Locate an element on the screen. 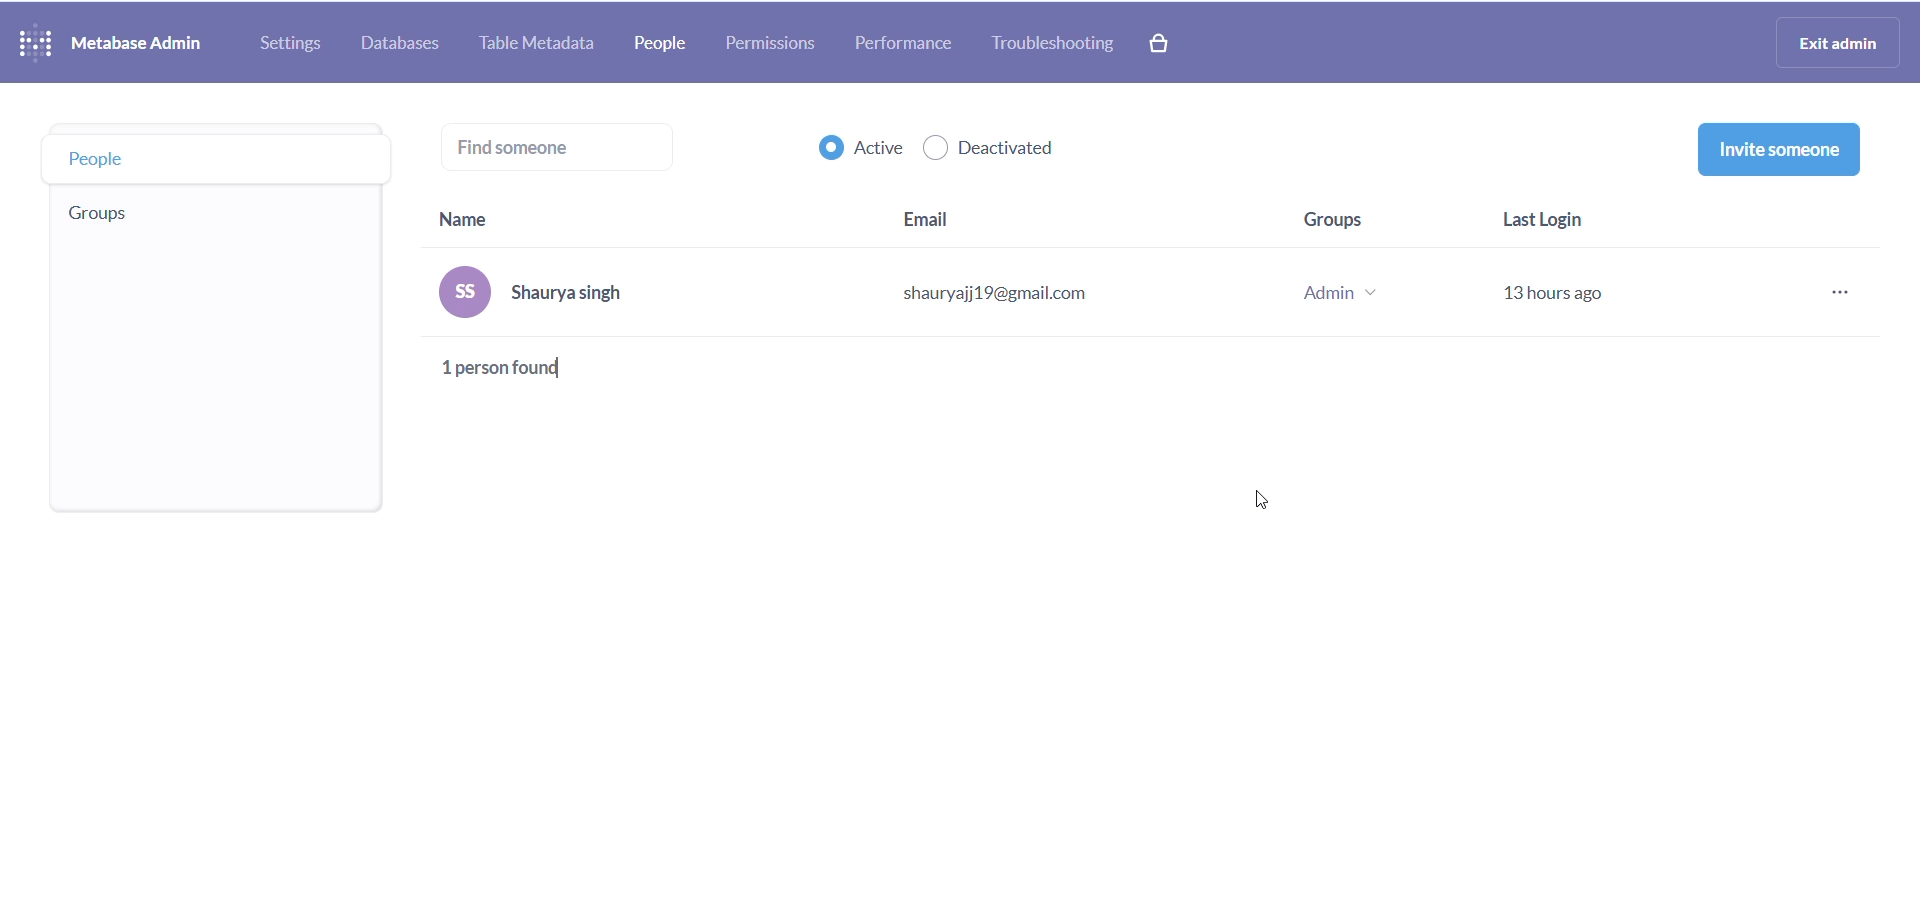 The image size is (1920, 910). email heading is located at coordinates (925, 220).